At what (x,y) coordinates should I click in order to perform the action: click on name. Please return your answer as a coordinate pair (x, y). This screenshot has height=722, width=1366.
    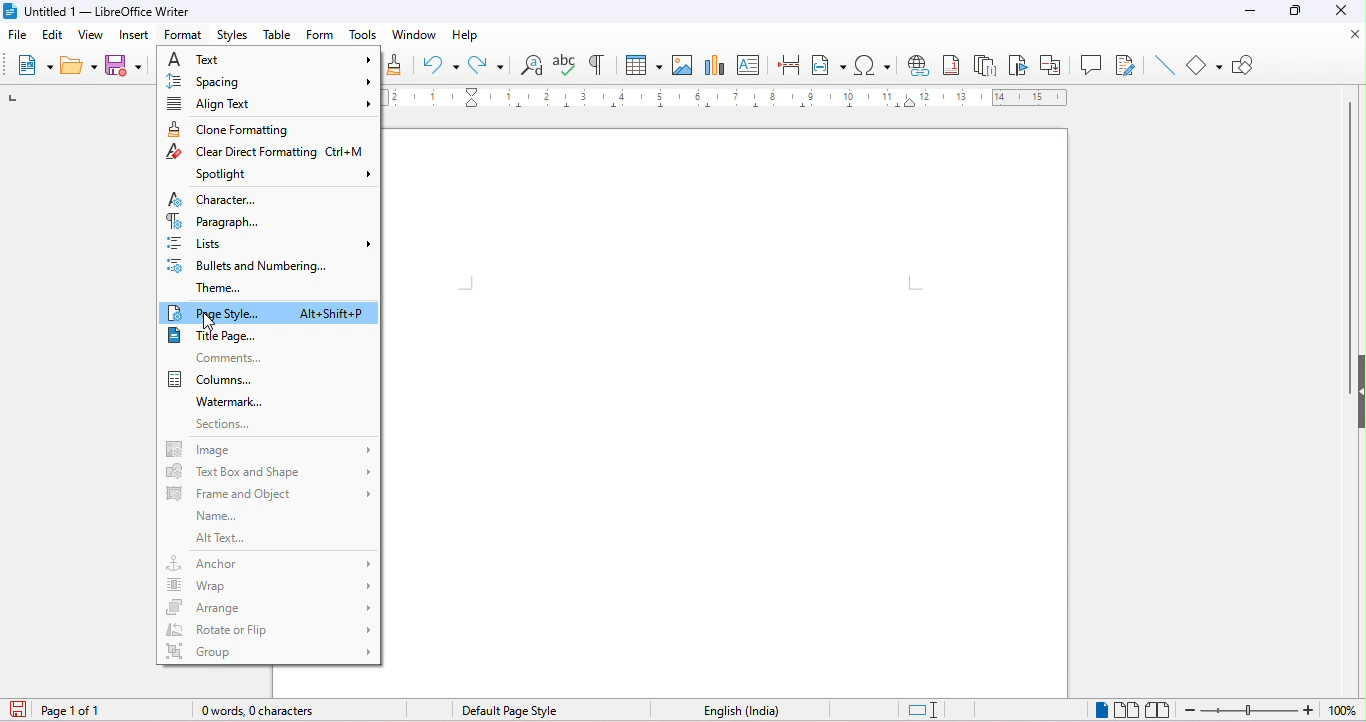
    Looking at the image, I should click on (217, 518).